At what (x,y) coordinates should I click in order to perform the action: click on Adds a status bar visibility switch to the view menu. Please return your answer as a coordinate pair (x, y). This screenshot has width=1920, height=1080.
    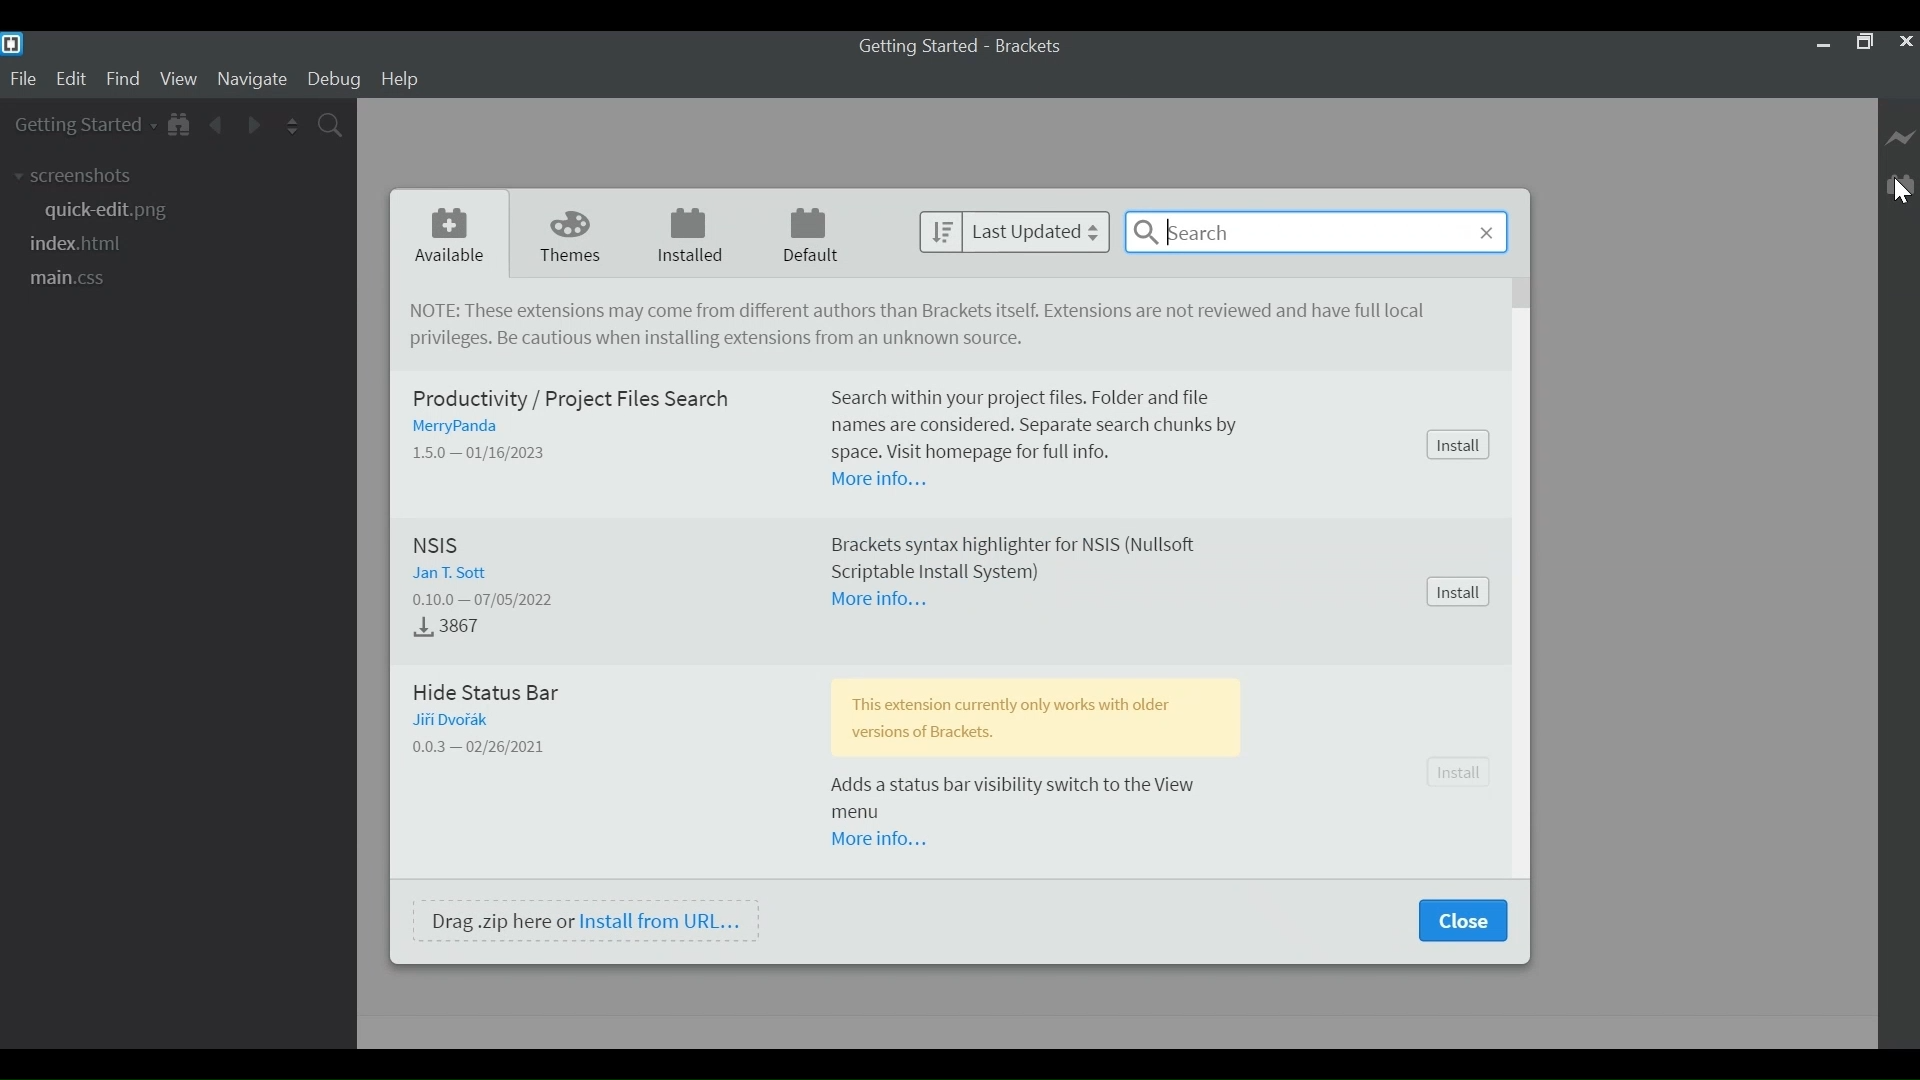
    Looking at the image, I should click on (1040, 797).